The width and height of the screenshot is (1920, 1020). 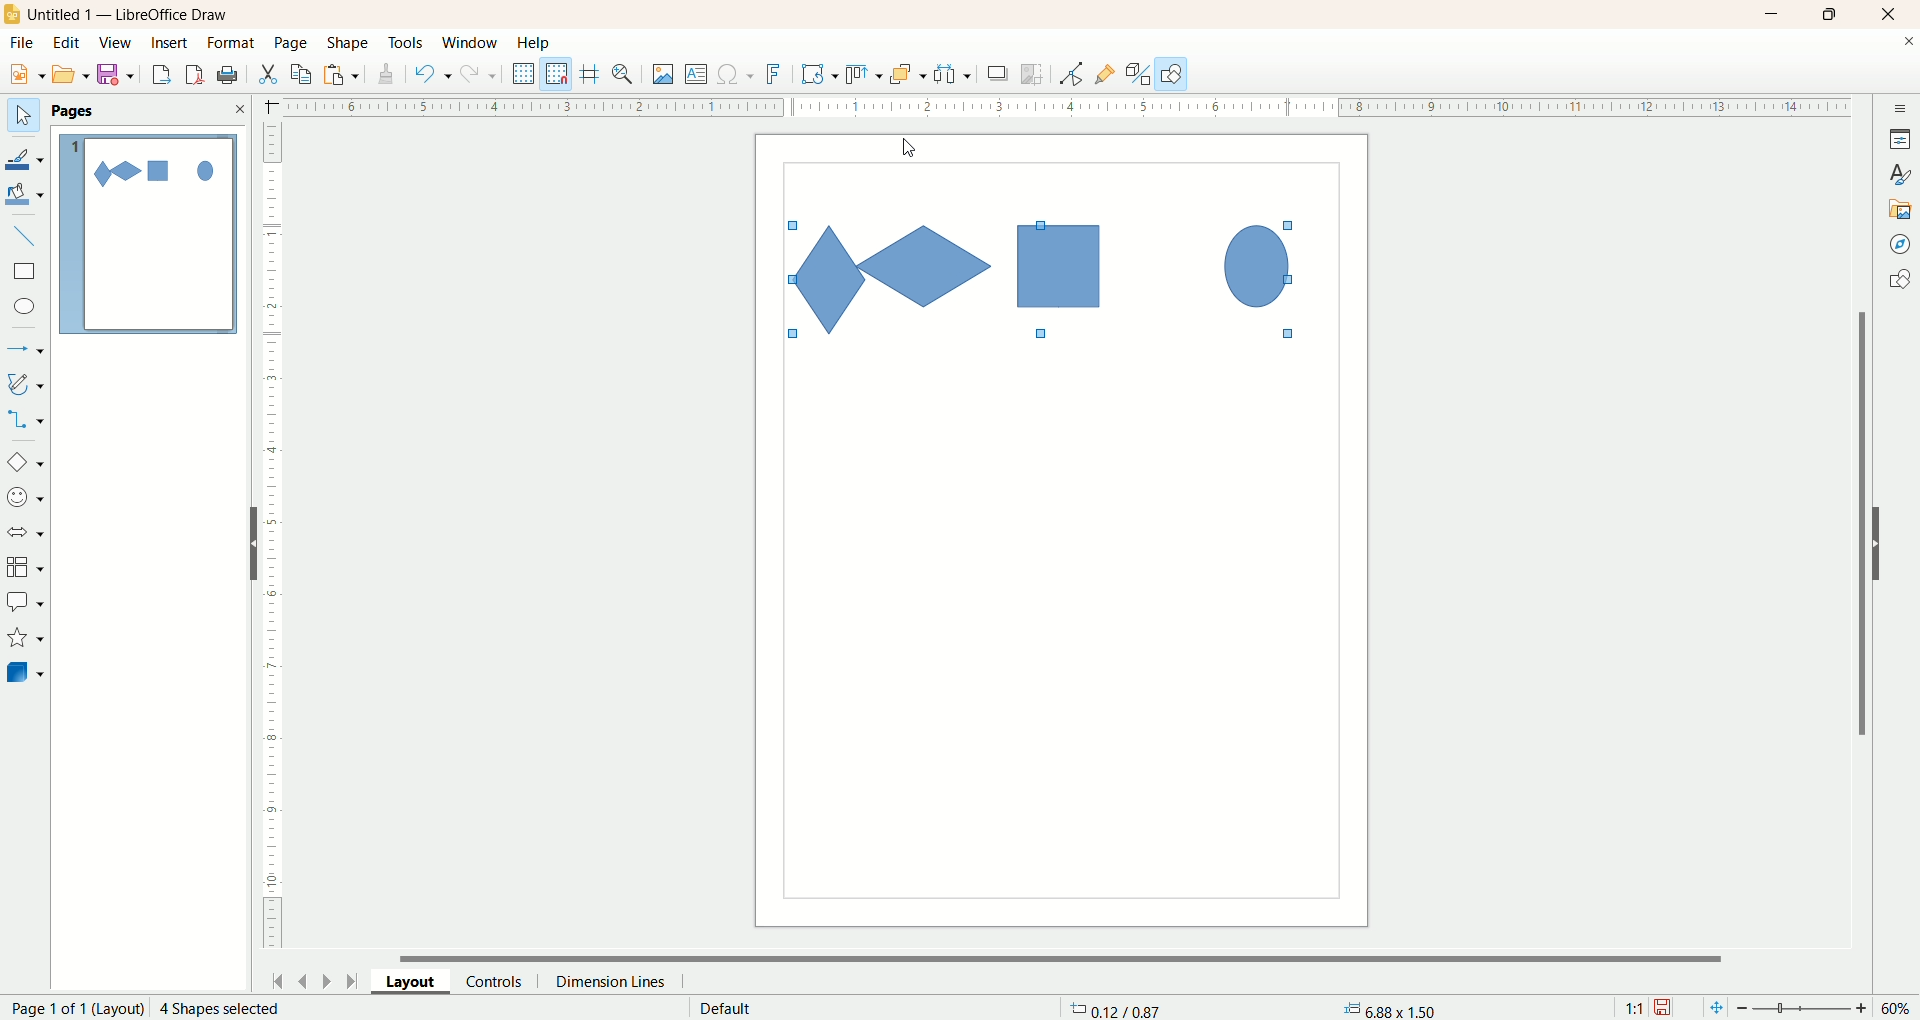 I want to click on page number, so click(x=72, y=1008).